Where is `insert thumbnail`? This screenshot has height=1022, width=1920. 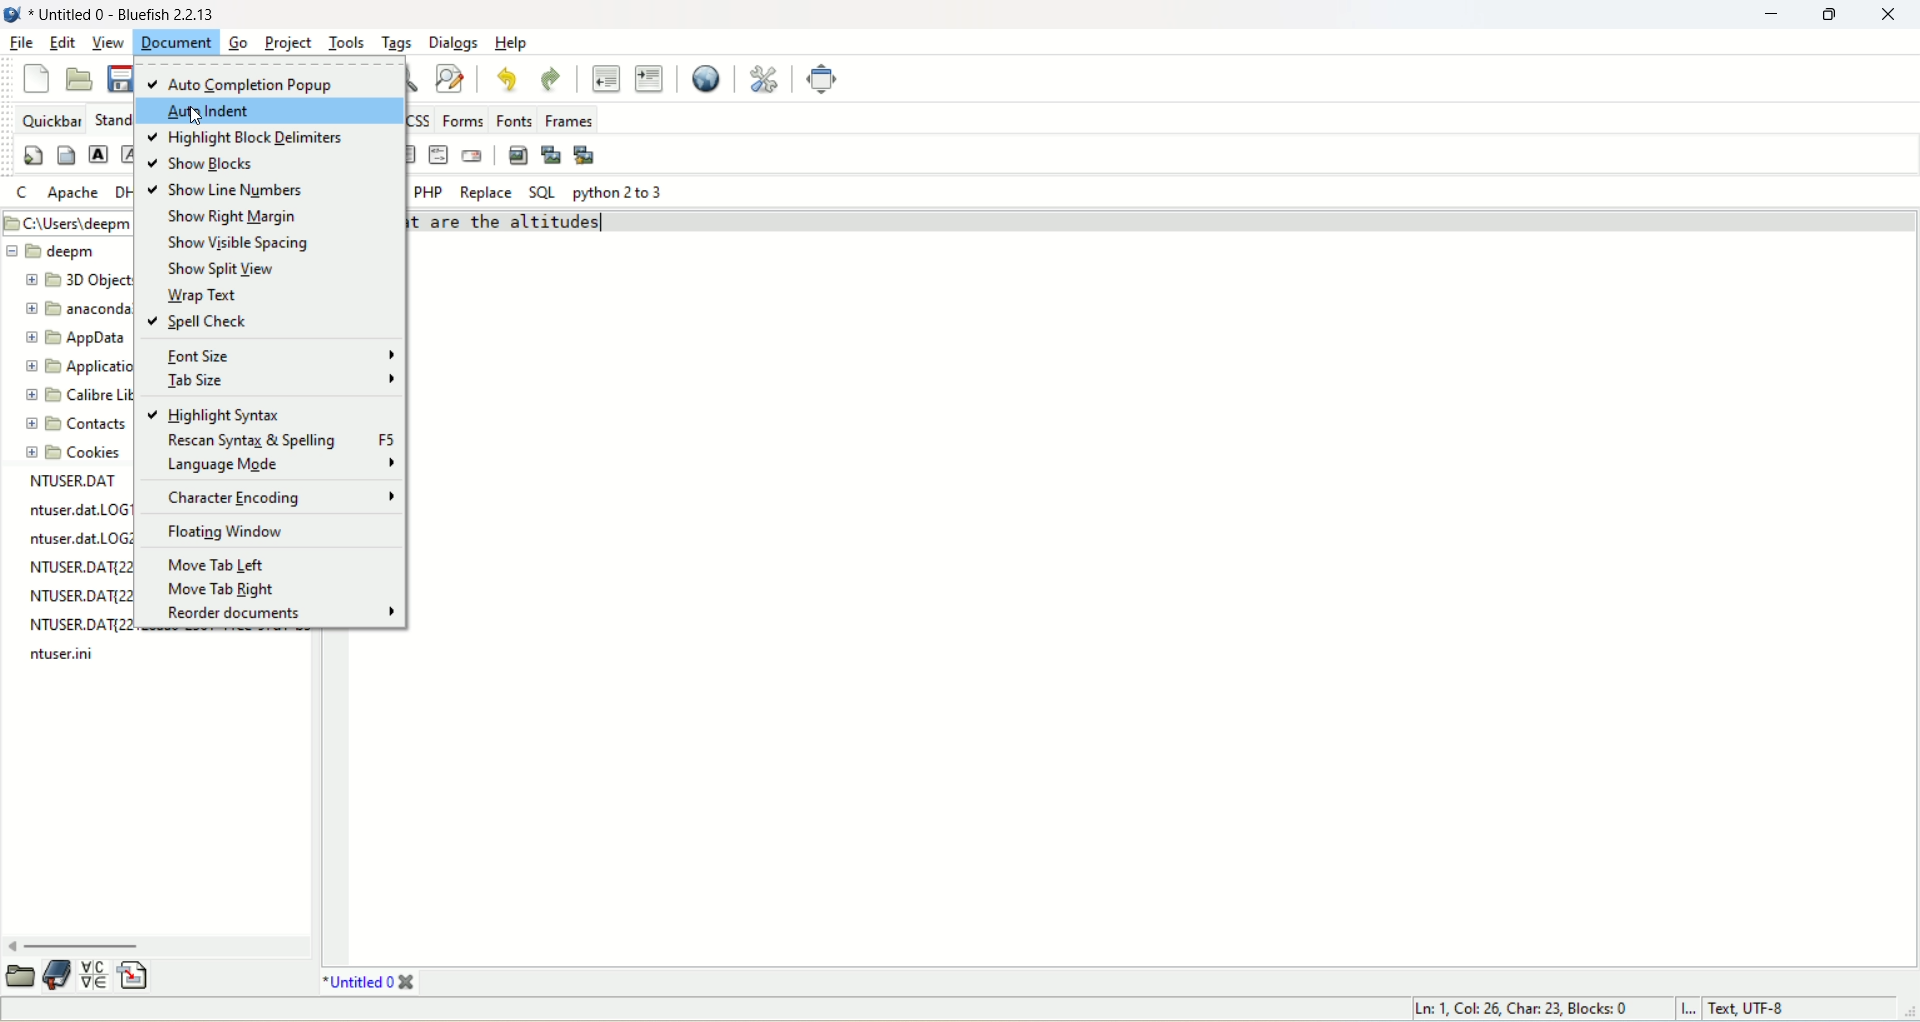
insert thumbnail is located at coordinates (552, 159).